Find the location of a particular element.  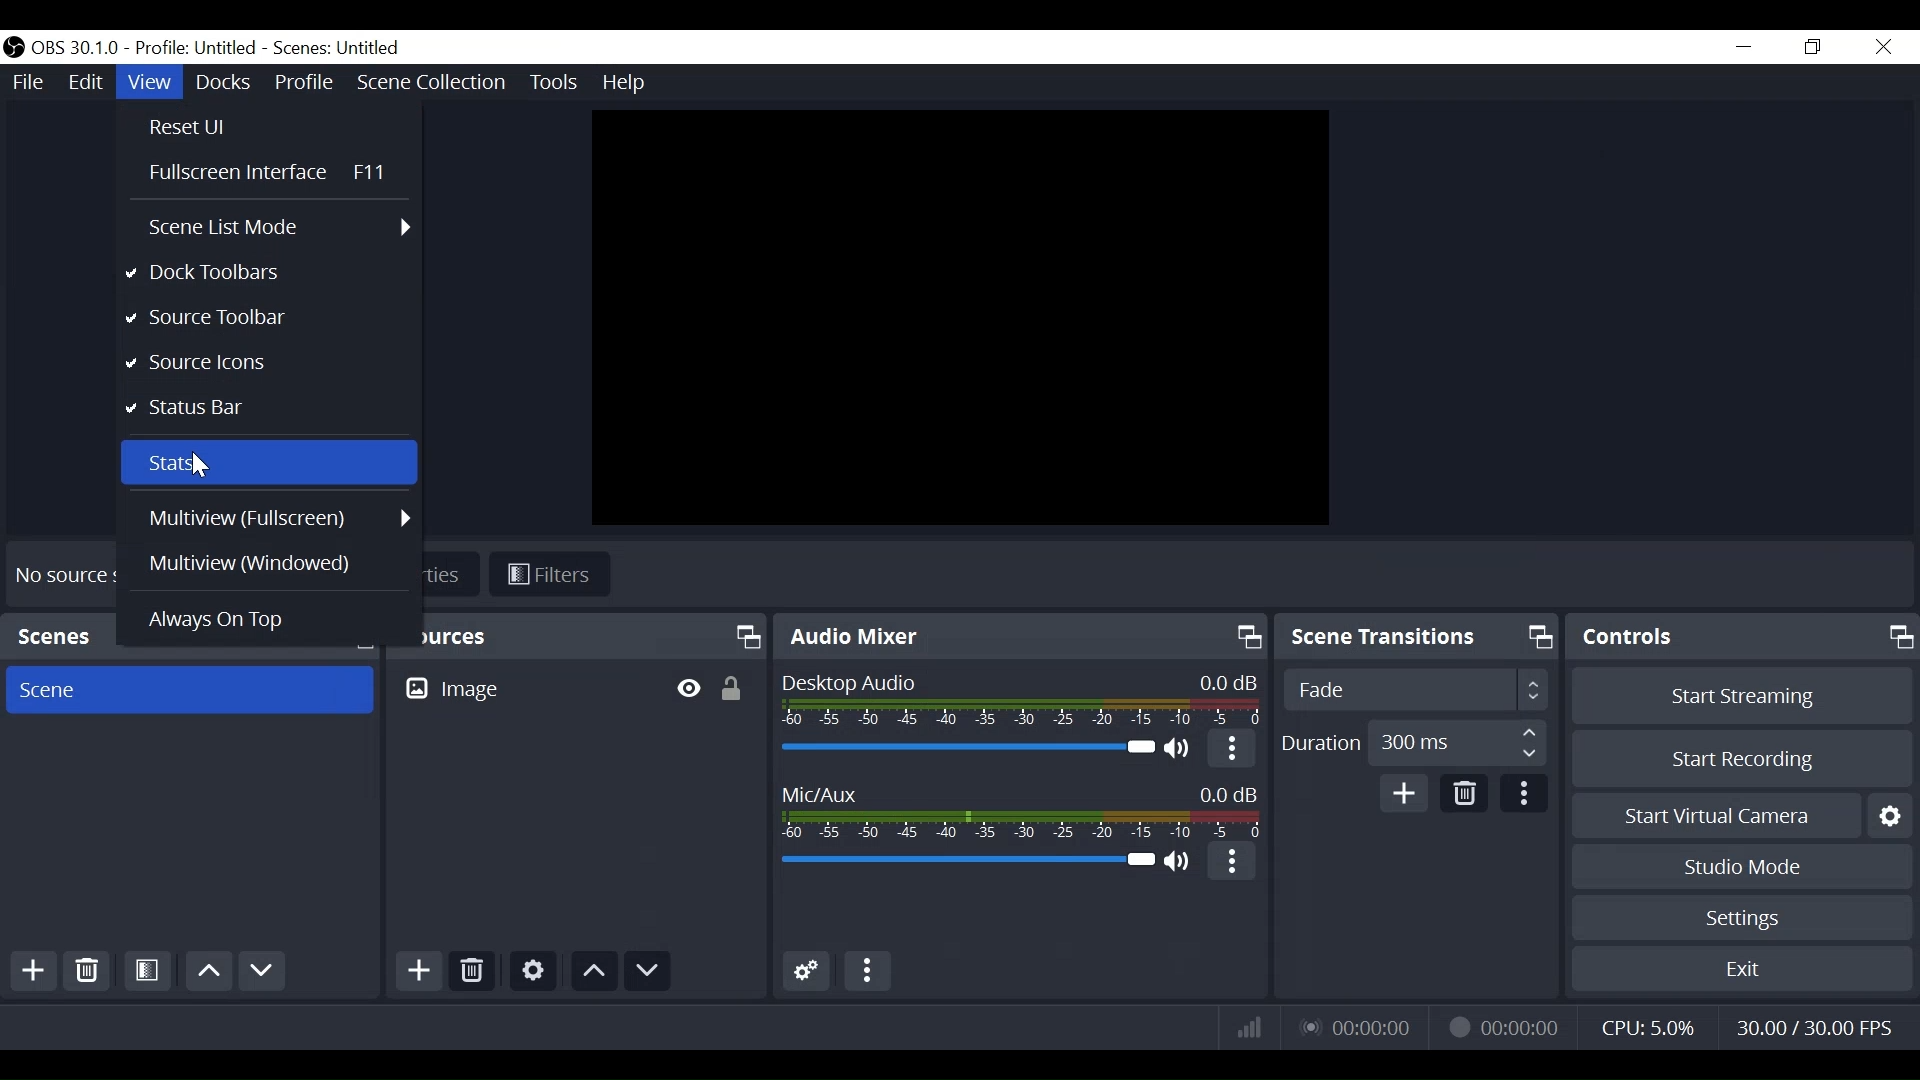

Preview is located at coordinates (961, 317).